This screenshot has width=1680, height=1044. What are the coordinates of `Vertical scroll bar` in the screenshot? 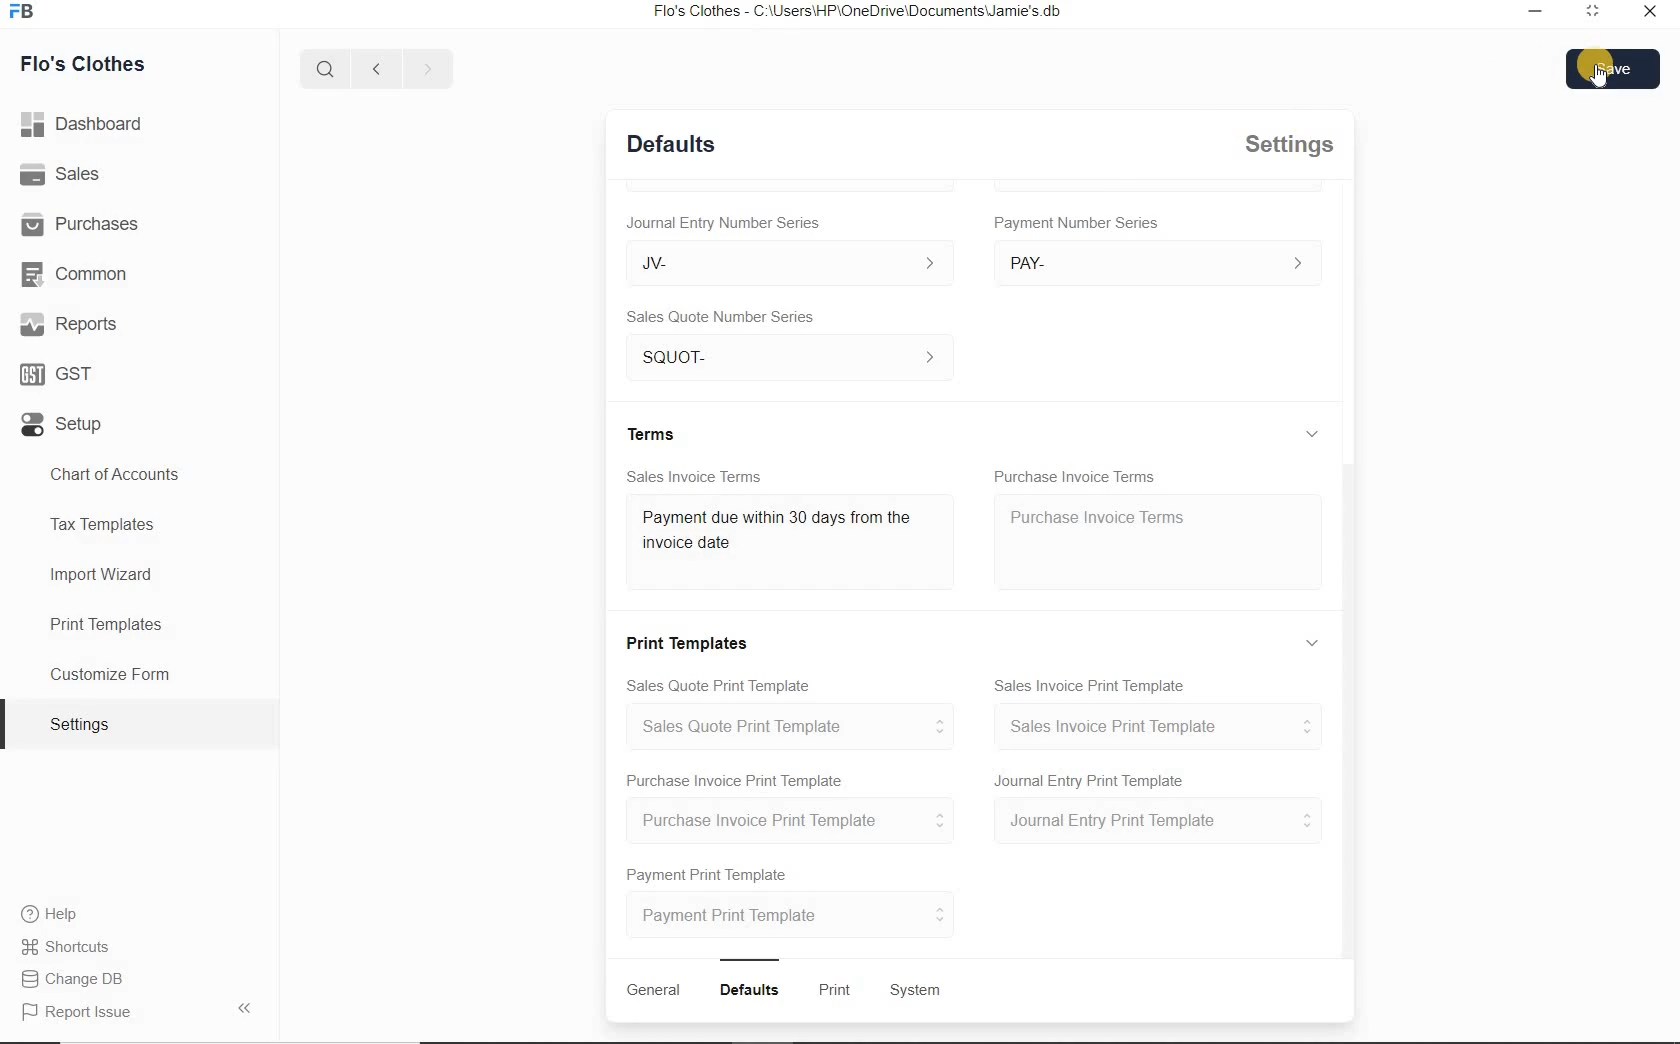 It's located at (1345, 711).